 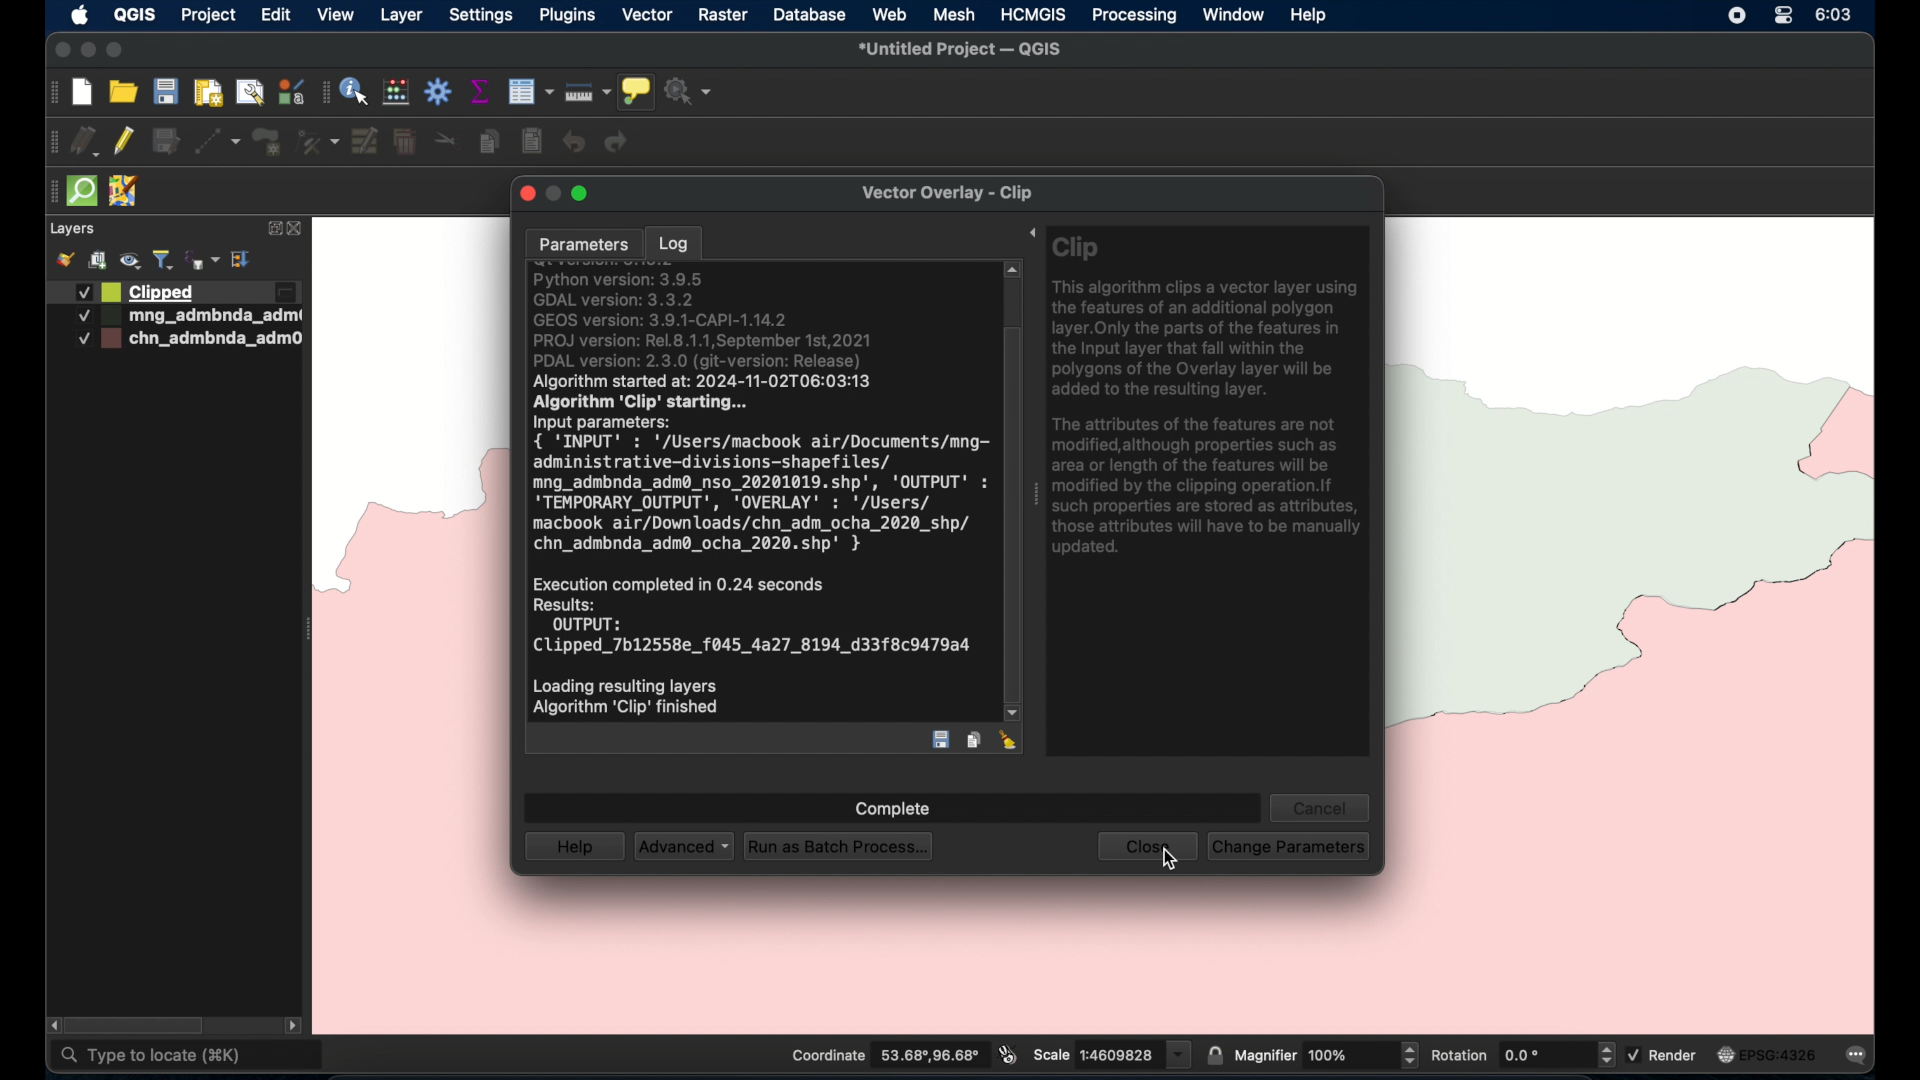 What do you see at coordinates (1013, 270) in the screenshot?
I see `scroll up arrow` at bounding box center [1013, 270].